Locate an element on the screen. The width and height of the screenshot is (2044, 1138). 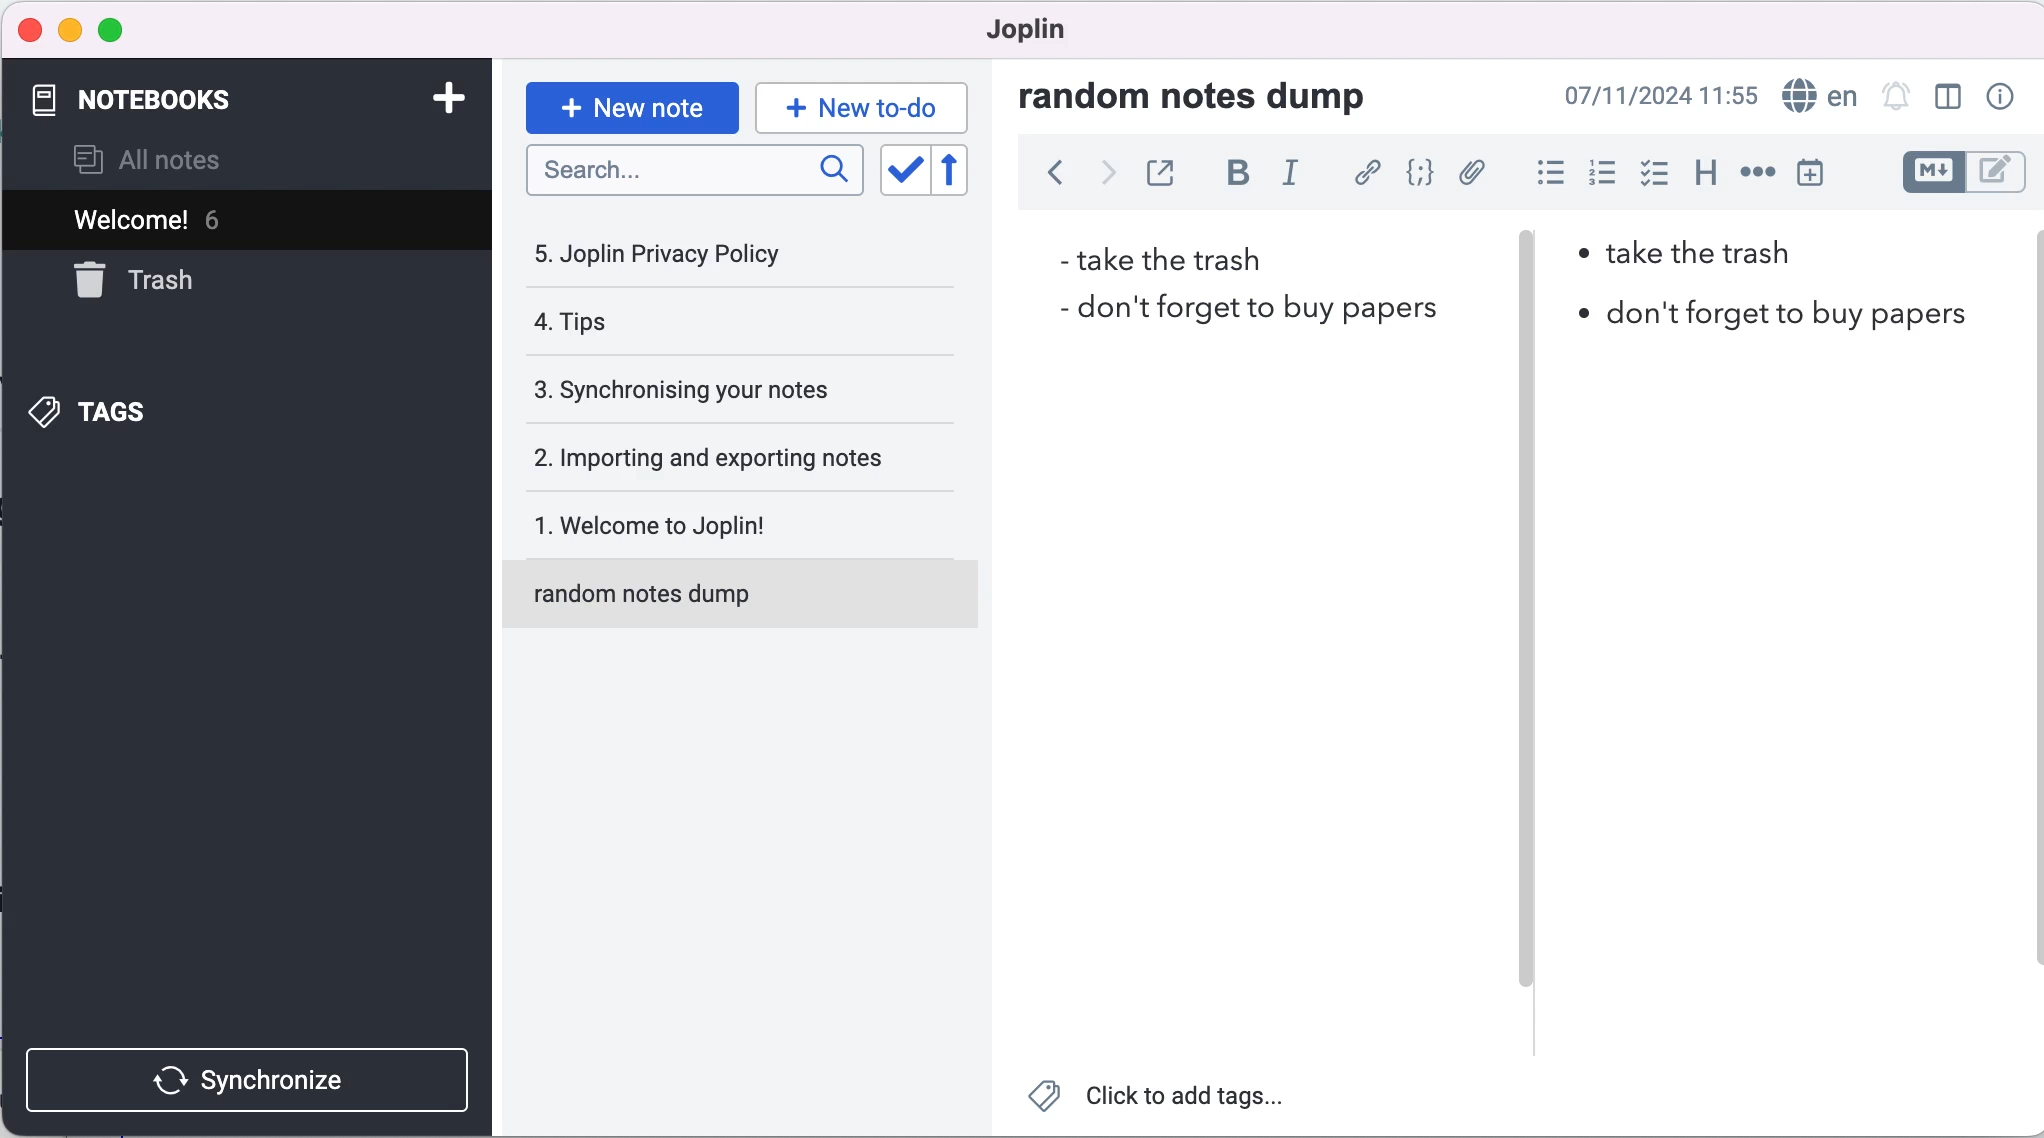
trash is located at coordinates (183, 282).